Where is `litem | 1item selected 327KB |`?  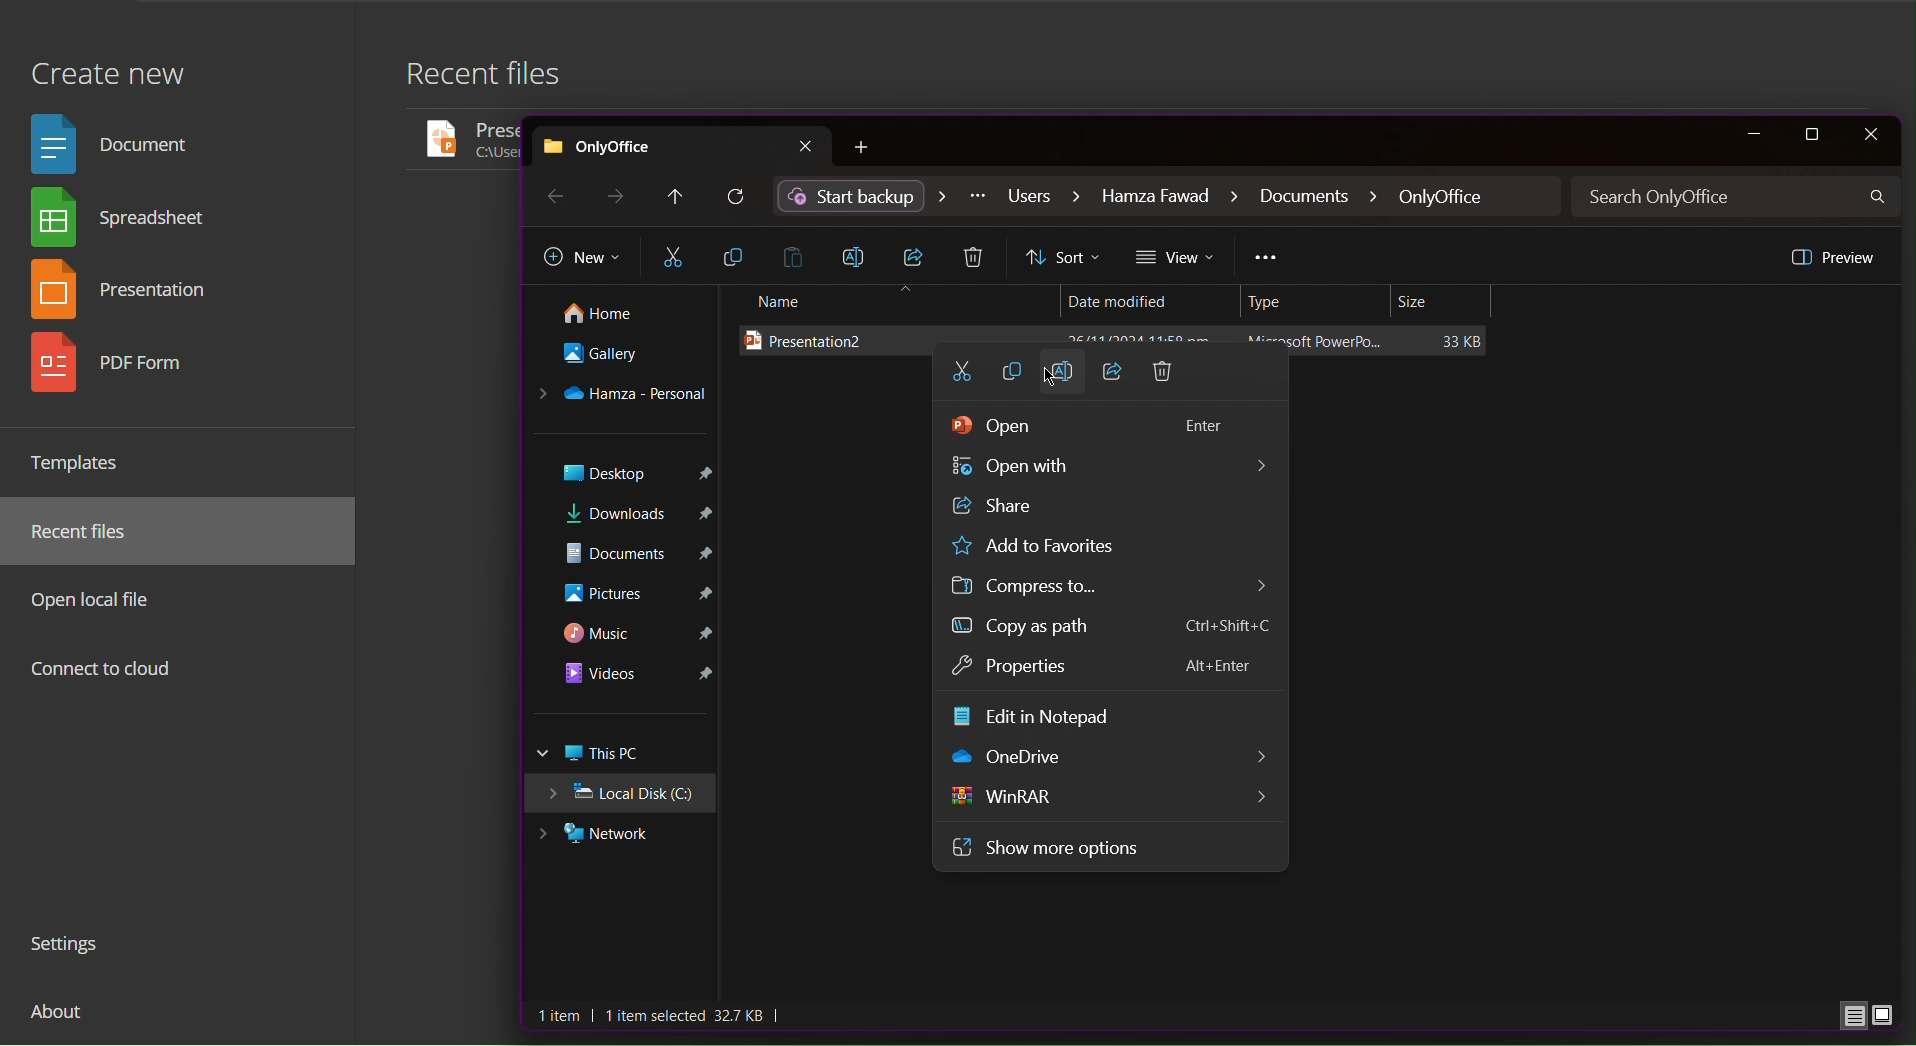 litem | 1item selected 327KB | is located at coordinates (662, 1016).